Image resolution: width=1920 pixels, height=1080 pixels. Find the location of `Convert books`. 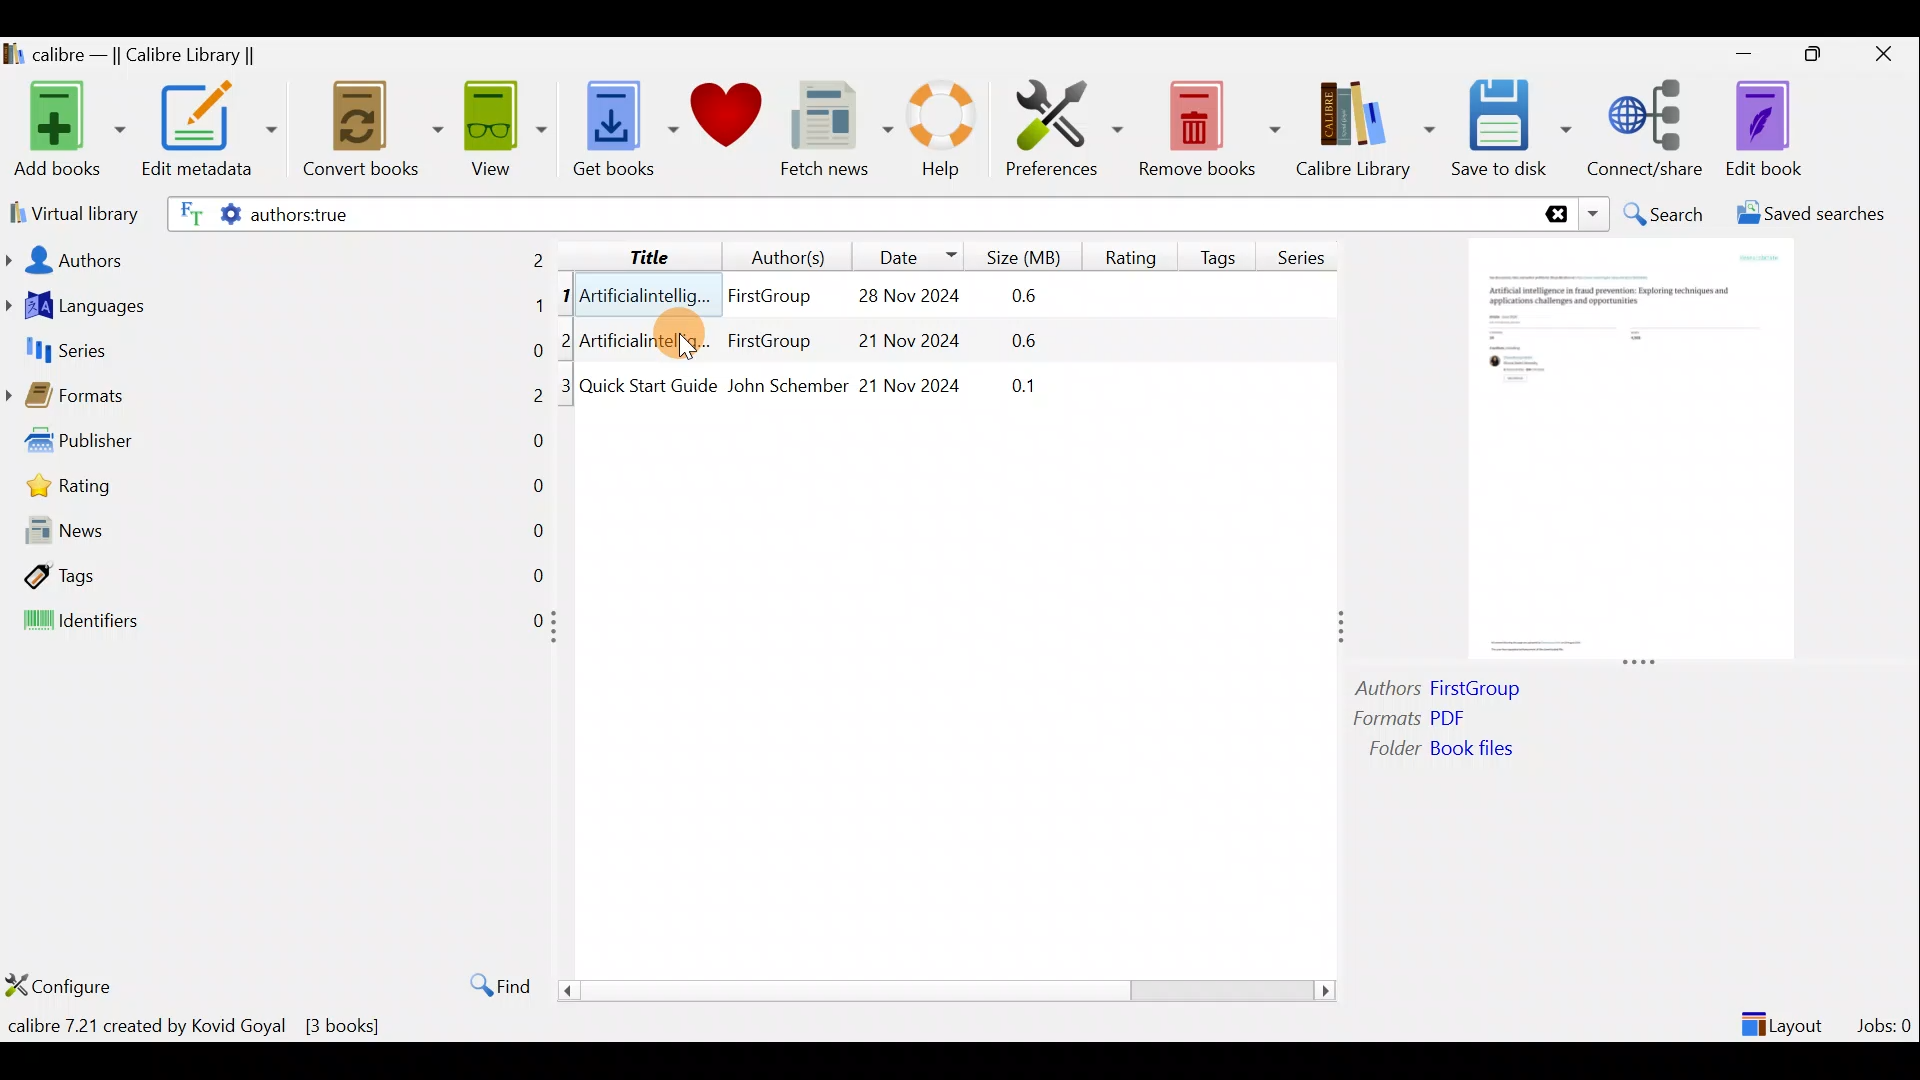

Convert books is located at coordinates (373, 130).